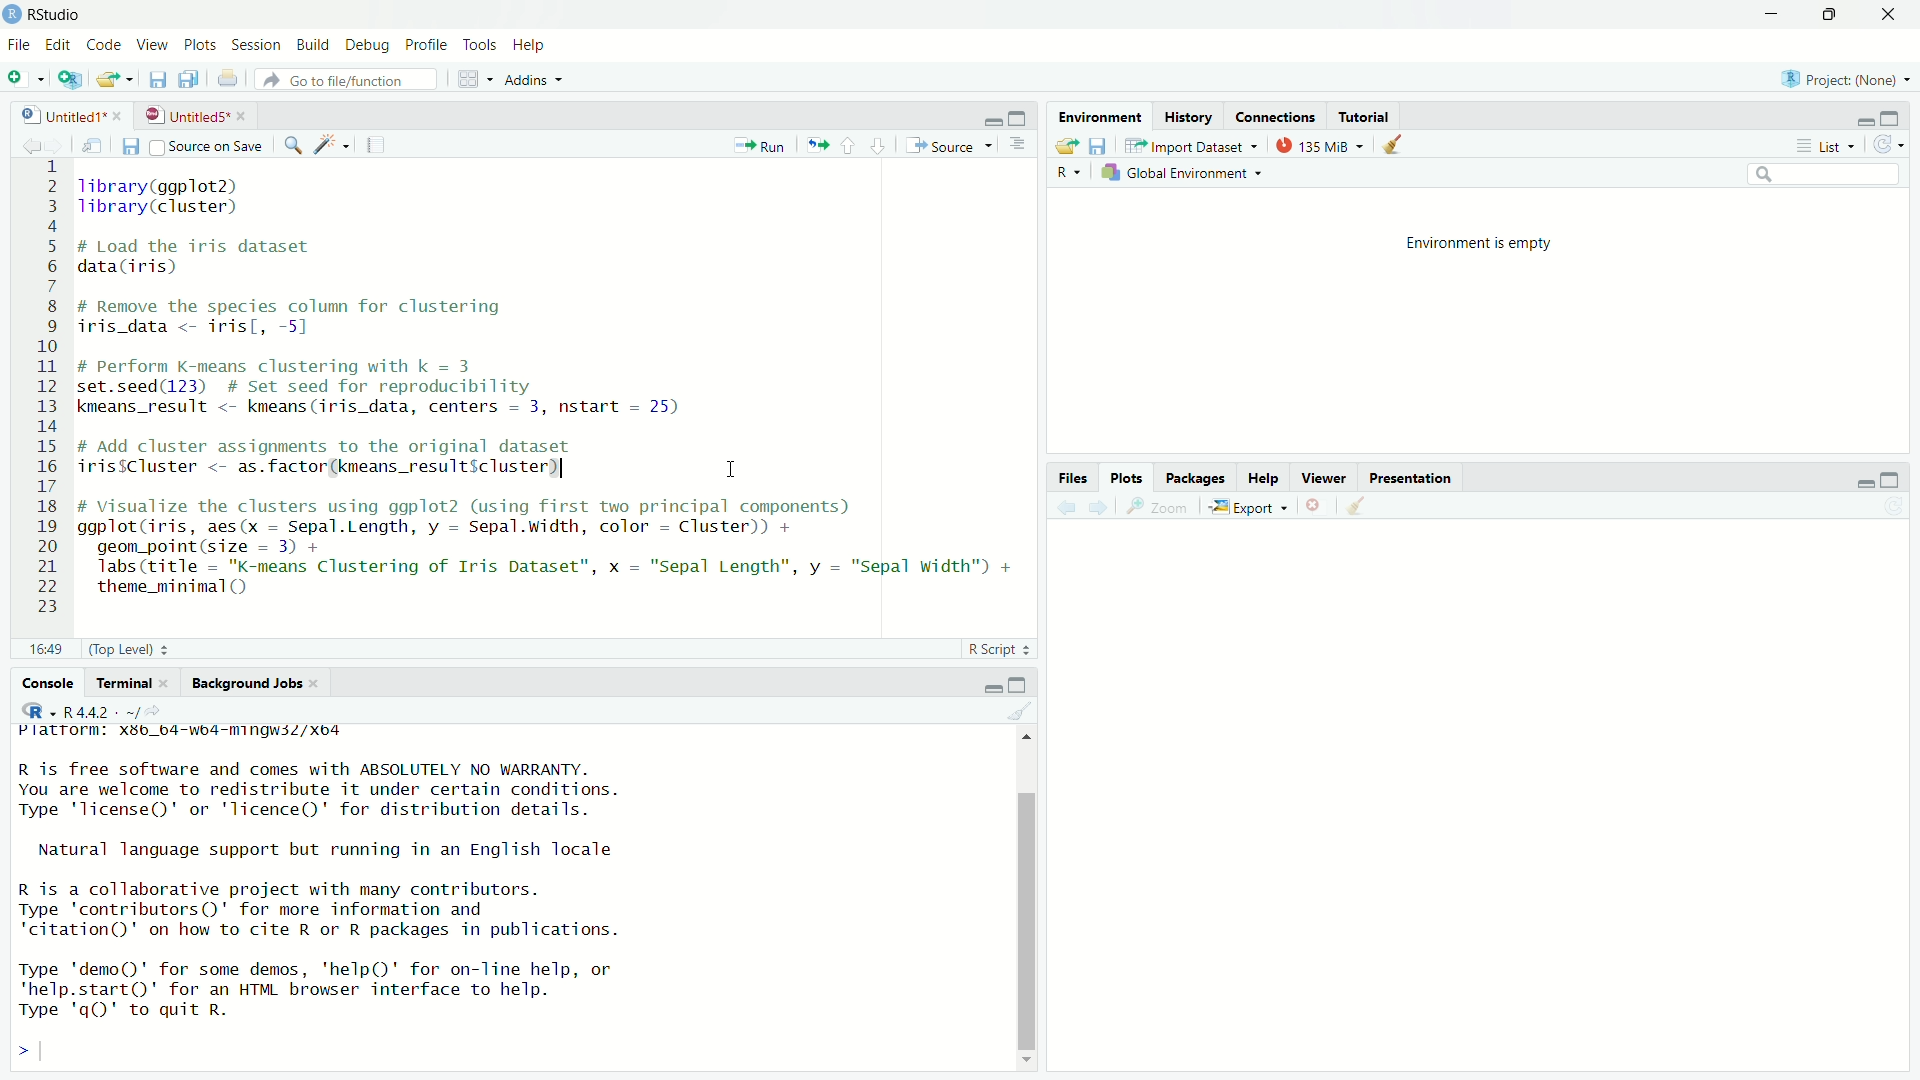 This screenshot has height=1080, width=1920. What do you see at coordinates (198, 42) in the screenshot?
I see `plots` at bounding box center [198, 42].